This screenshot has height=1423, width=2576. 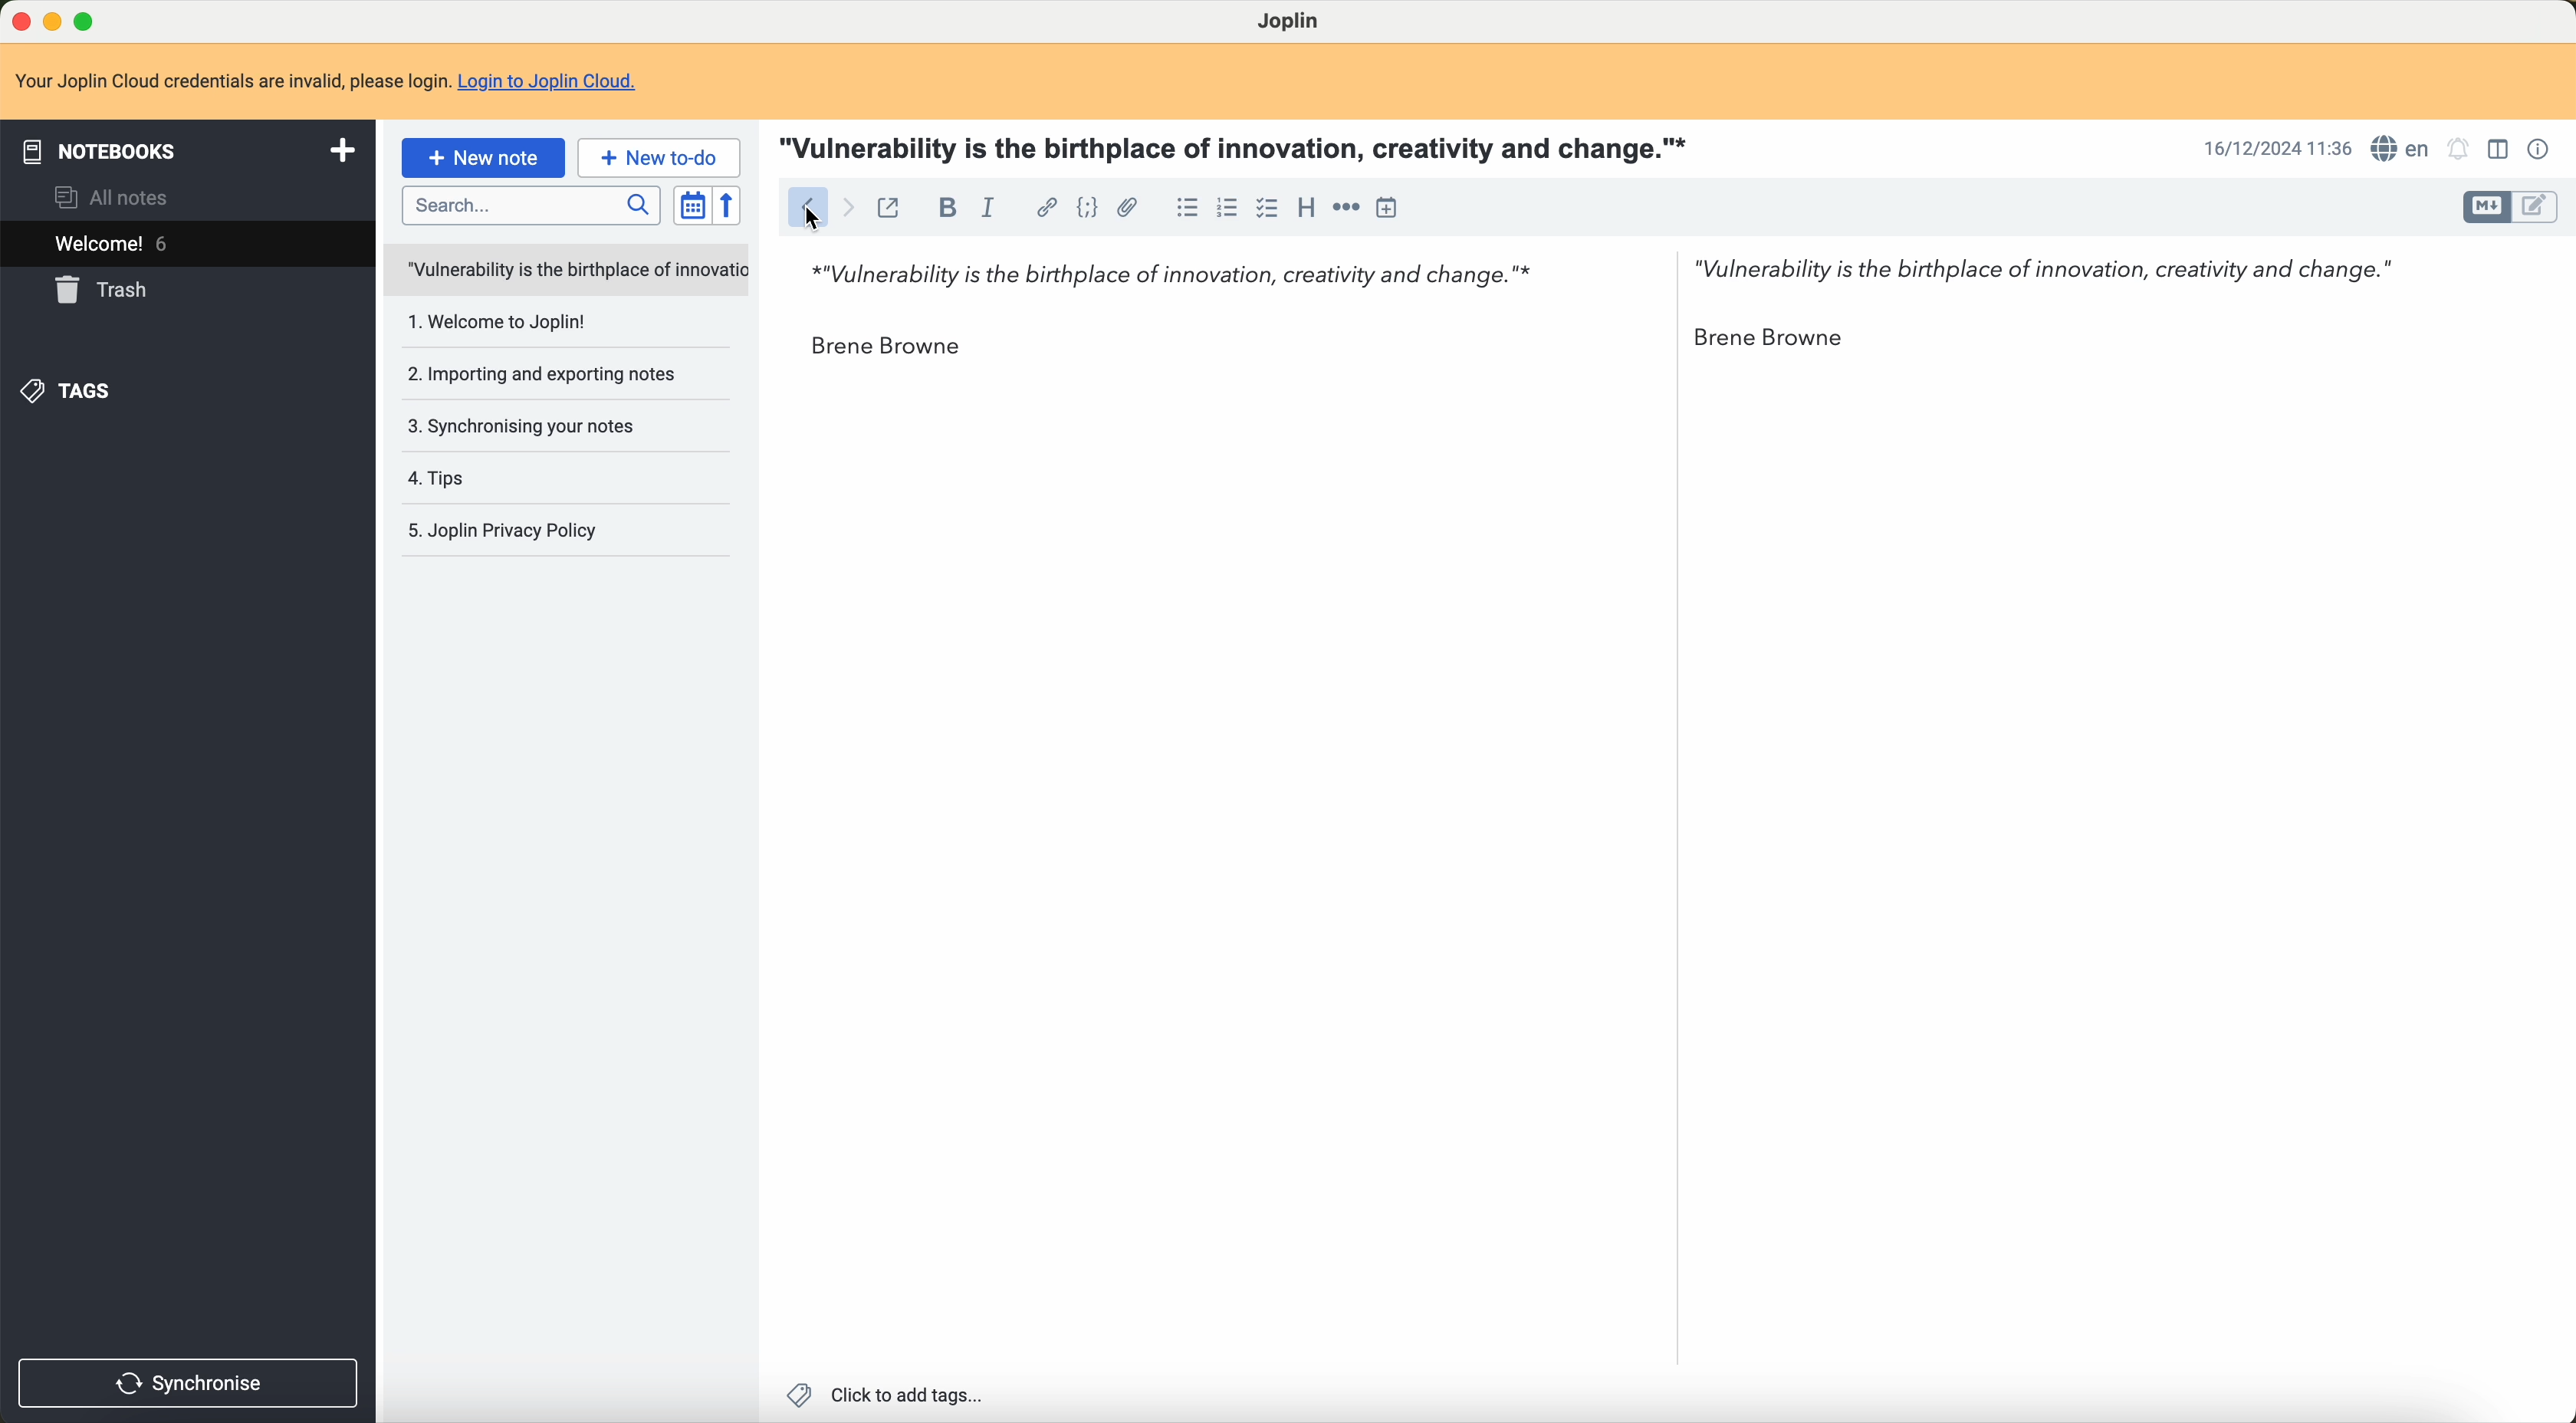 What do you see at coordinates (449, 475) in the screenshot?
I see `tips` at bounding box center [449, 475].